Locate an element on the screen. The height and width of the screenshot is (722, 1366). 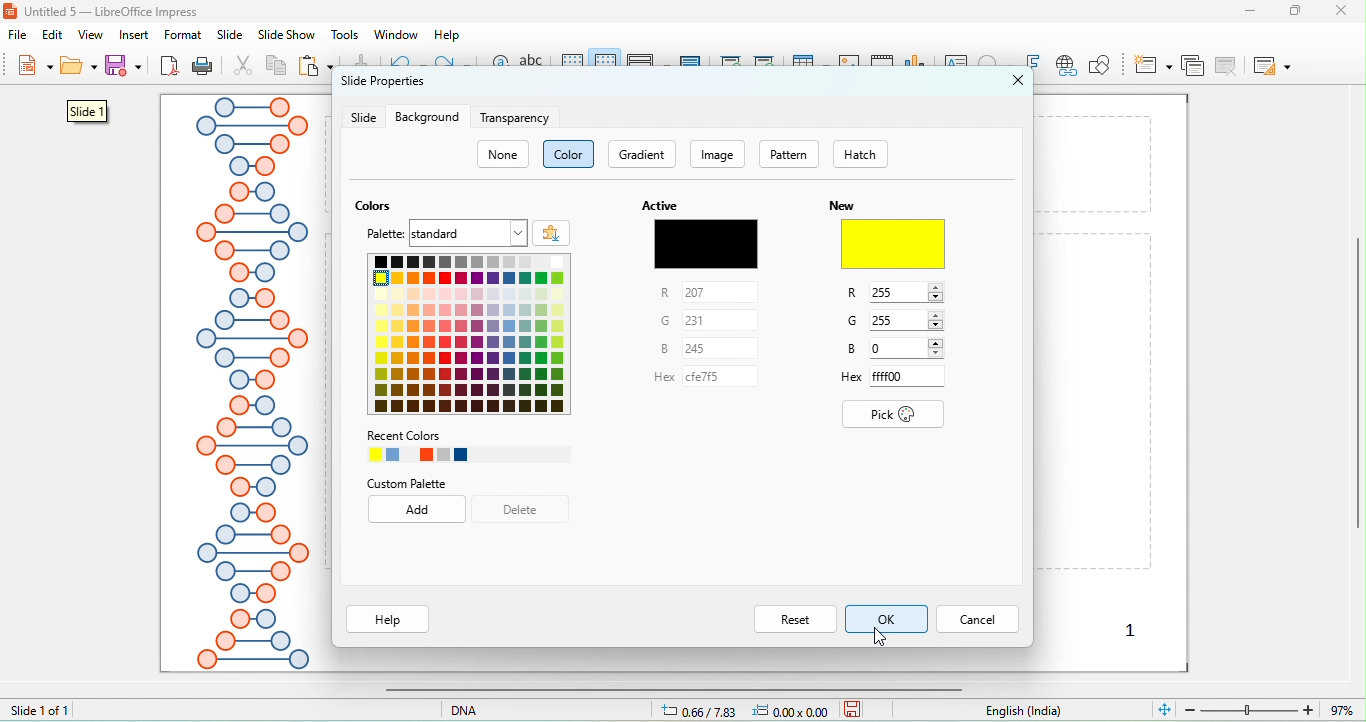
DNA is located at coordinates (492, 709).